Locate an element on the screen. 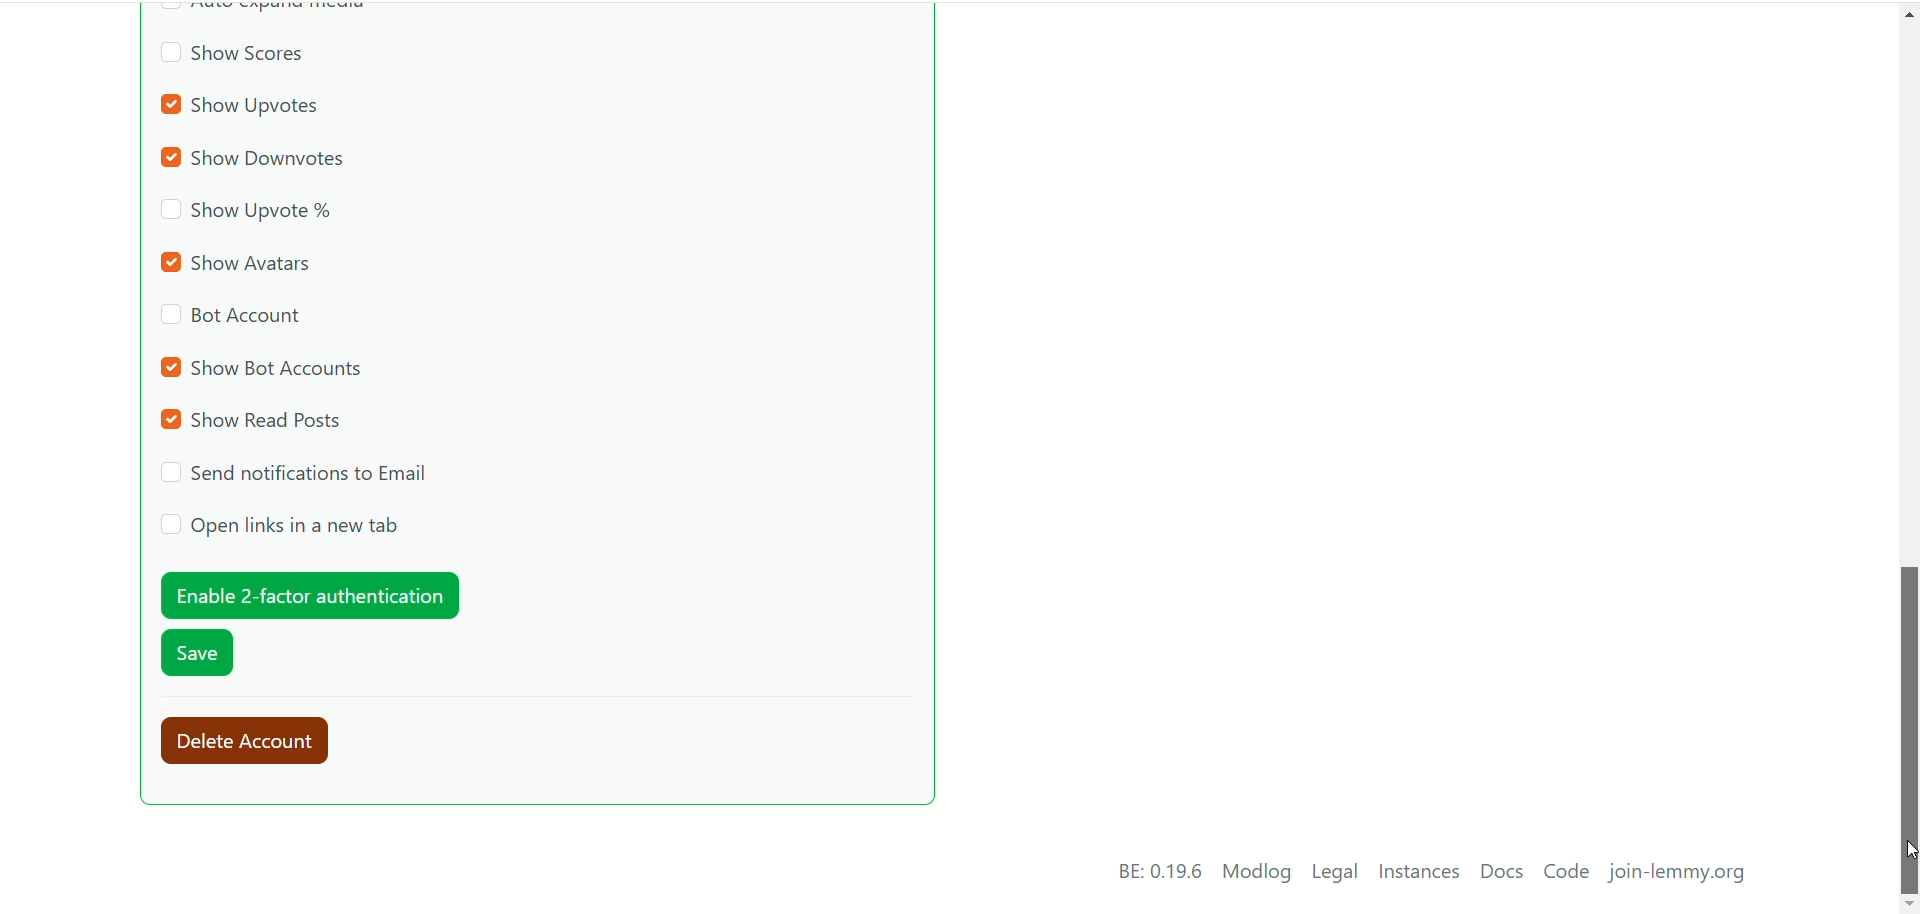 This screenshot has height=914, width=1920. show downvotes is located at coordinates (260, 160).